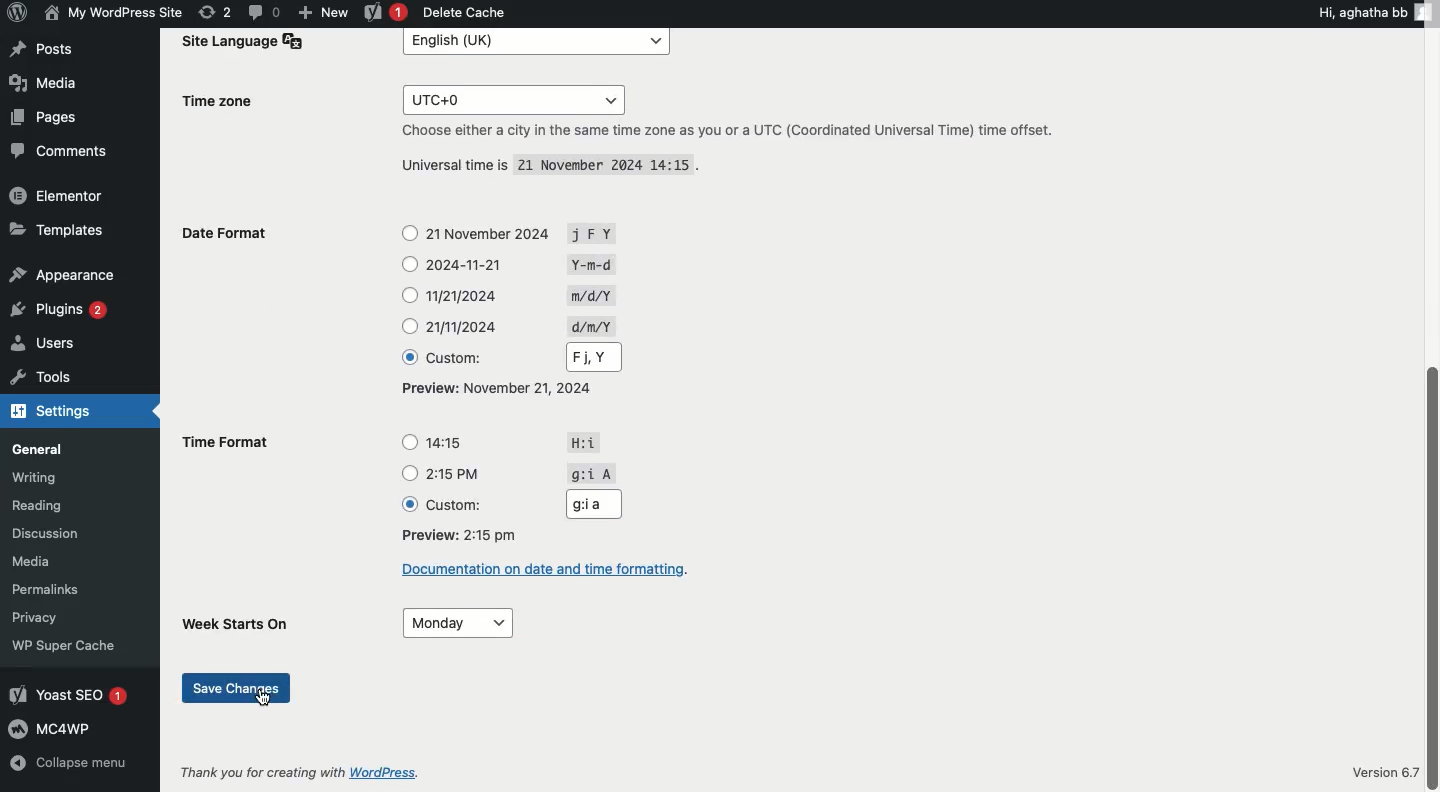  I want to click on Thank you for creating with, so click(262, 769).